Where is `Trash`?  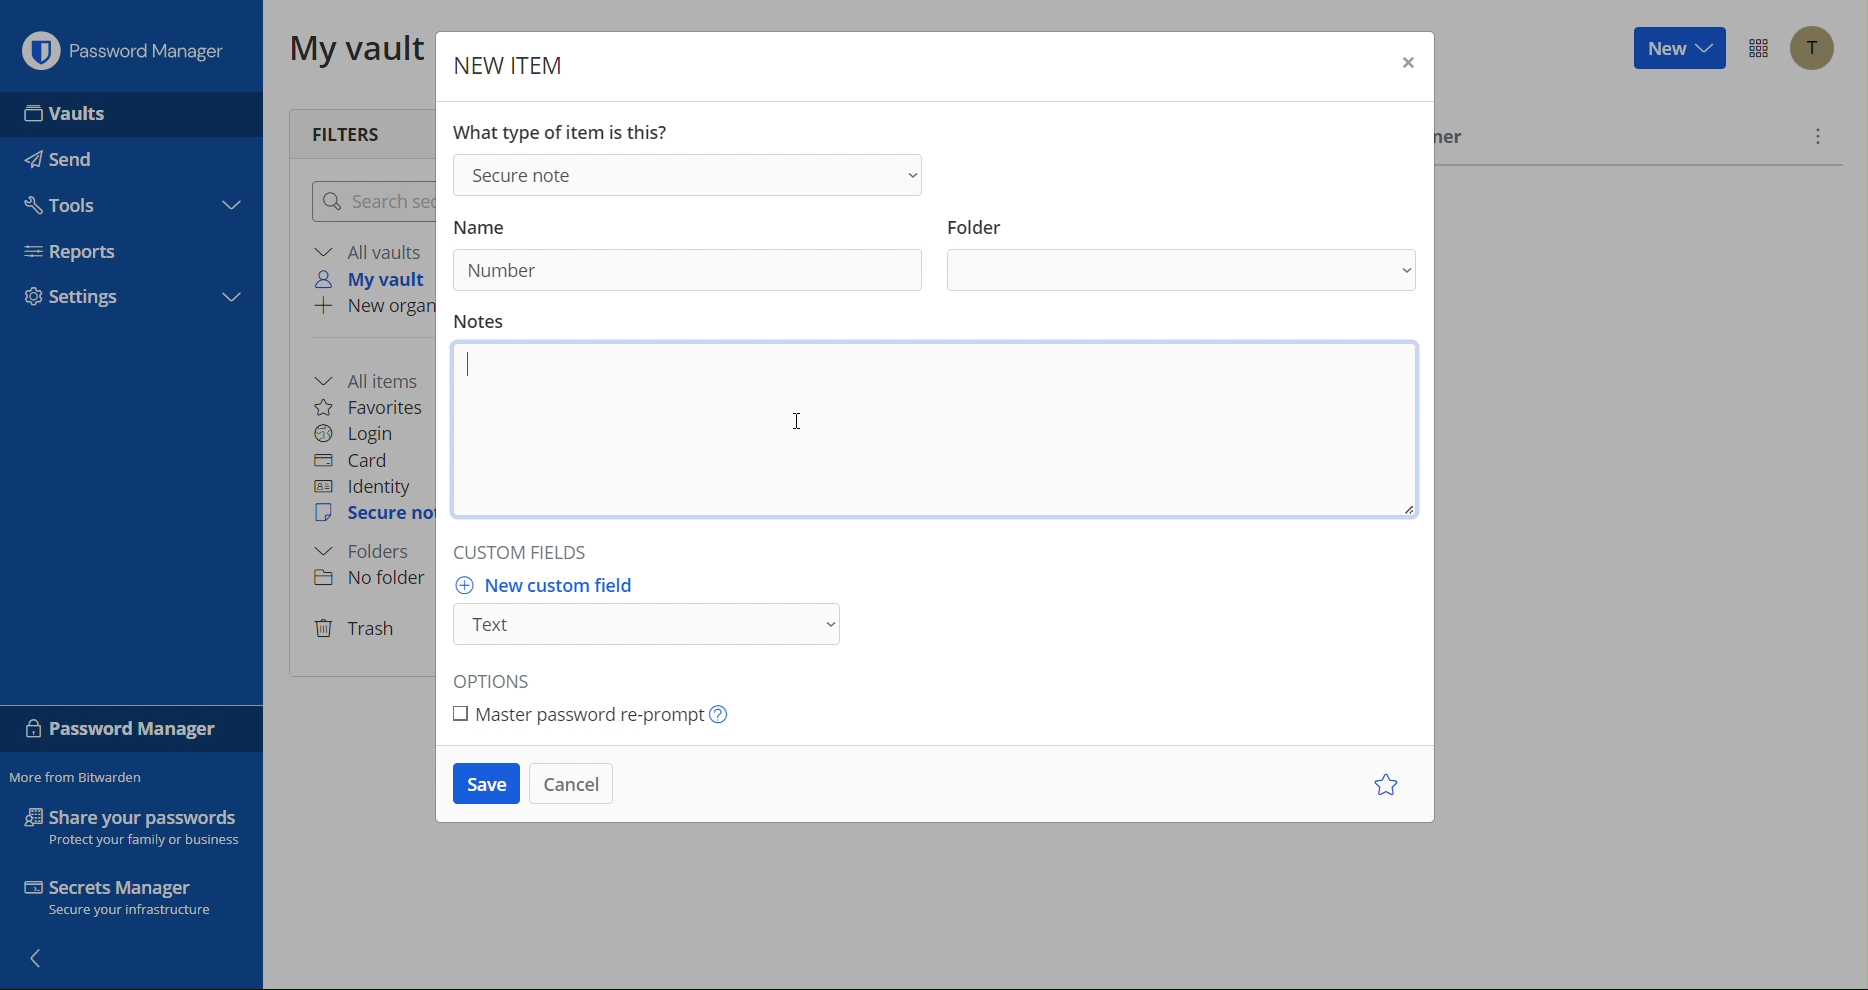 Trash is located at coordinates (359, 627).